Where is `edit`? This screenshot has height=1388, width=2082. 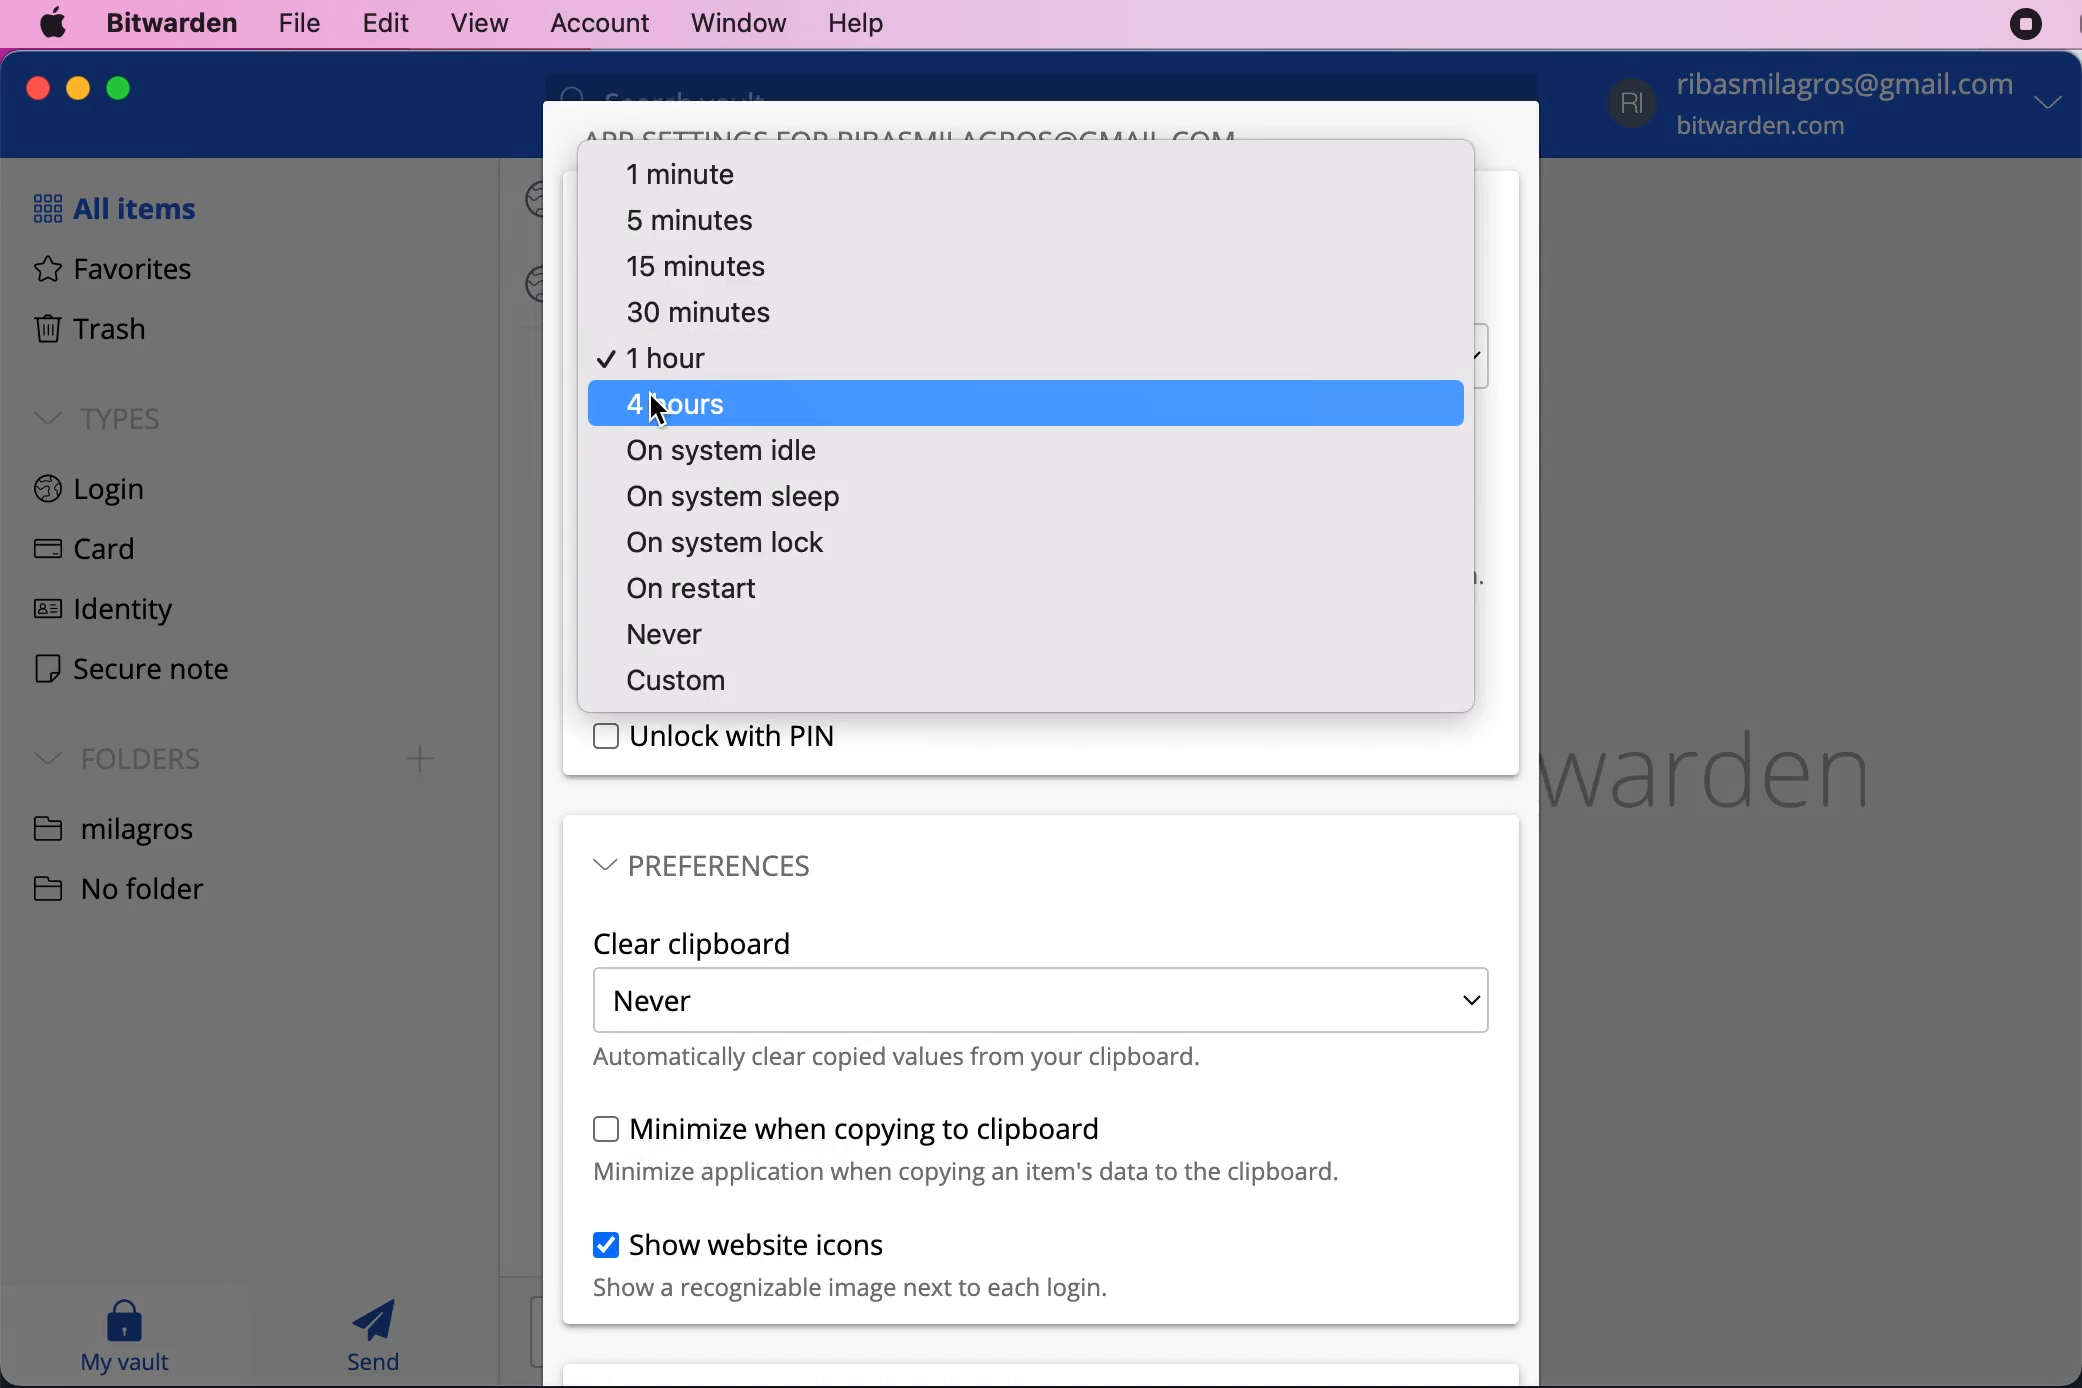 edit is located at coordinates (379, 22).